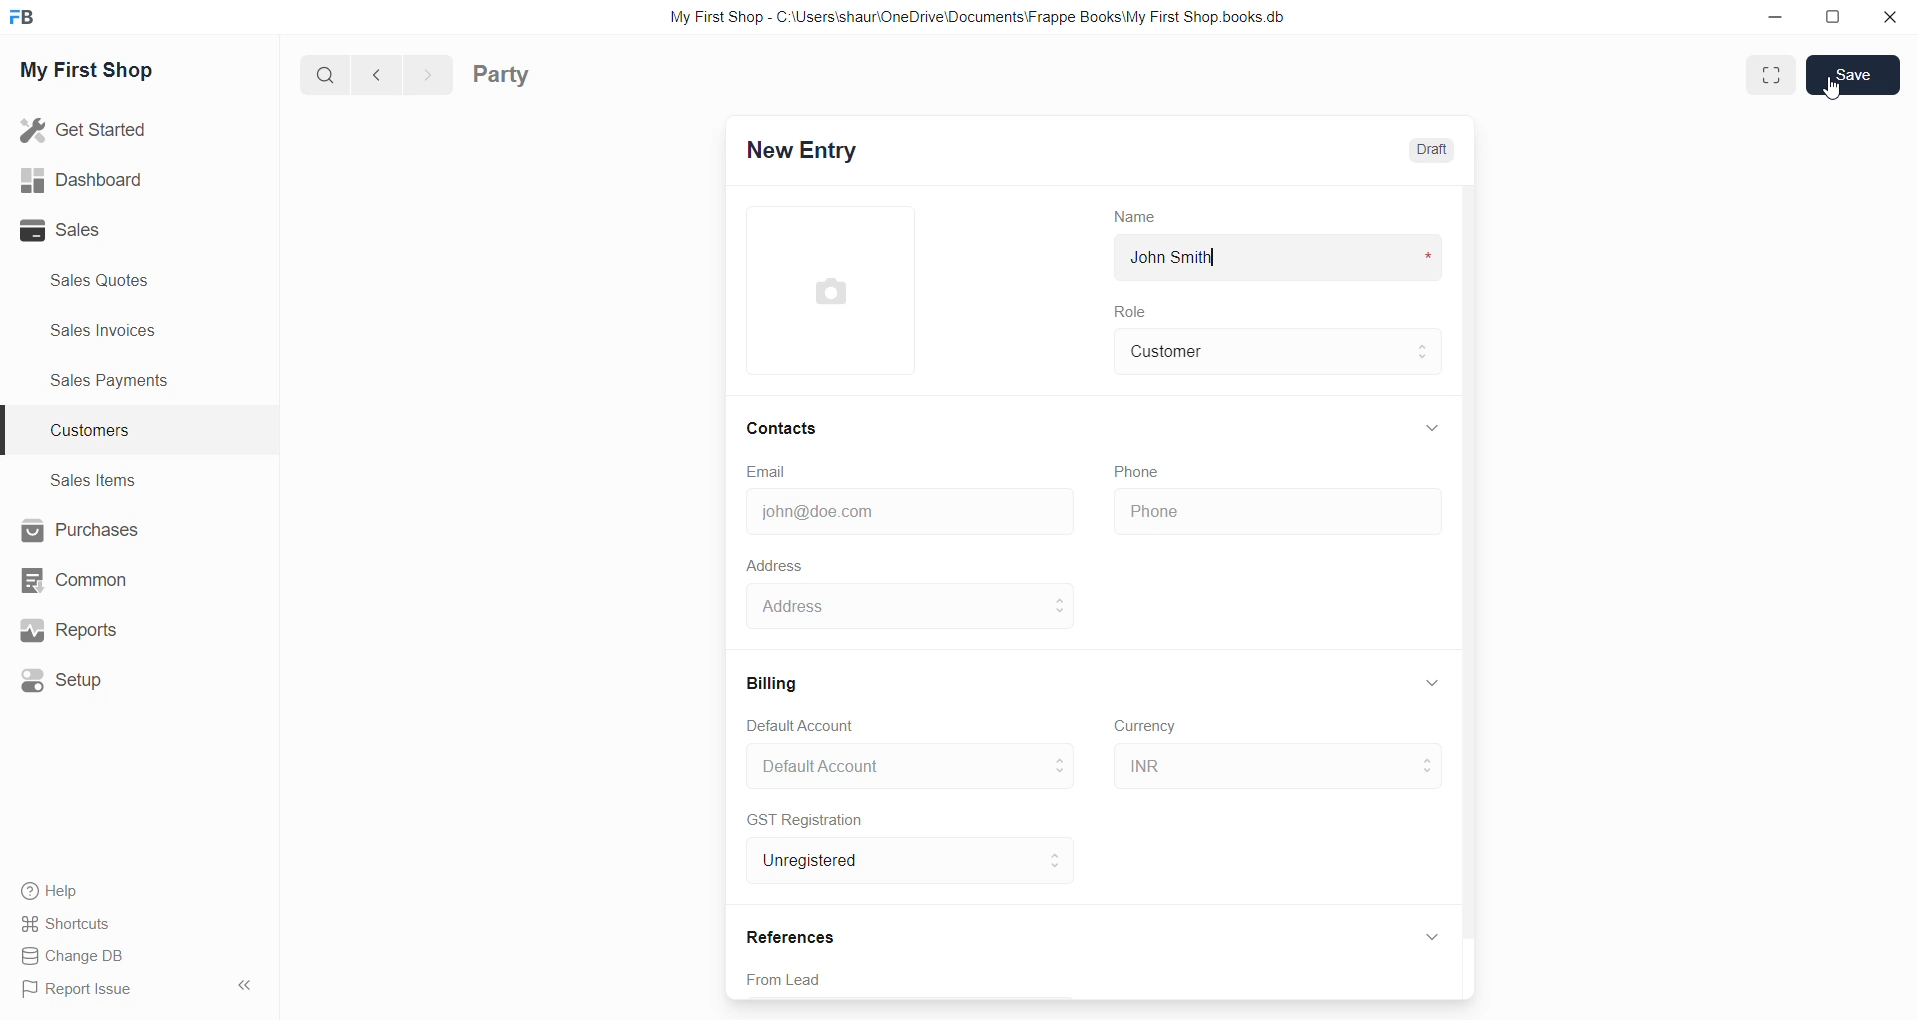  Describe the element at coordinates (840, 290) in the screenshot. I see `select profile picture` at that location.